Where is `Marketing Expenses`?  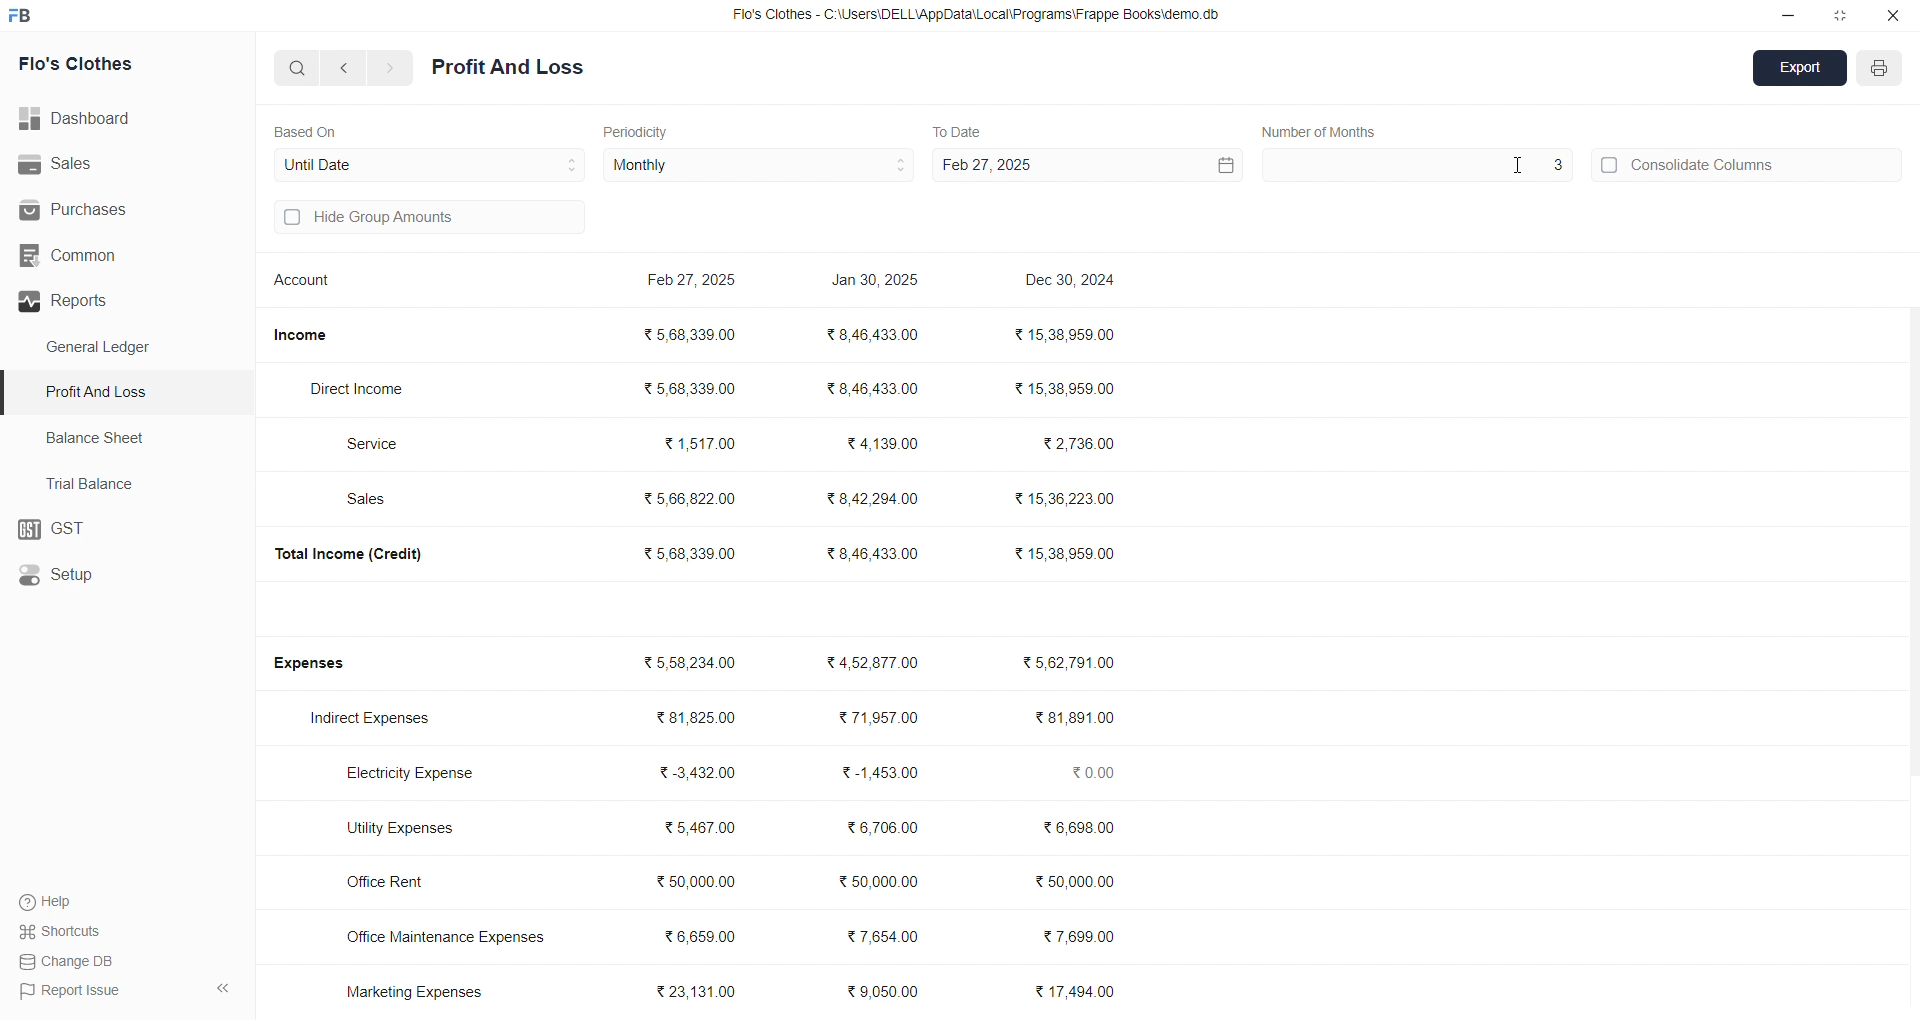
Marketing Expenses is located at coordinates (414, 991).